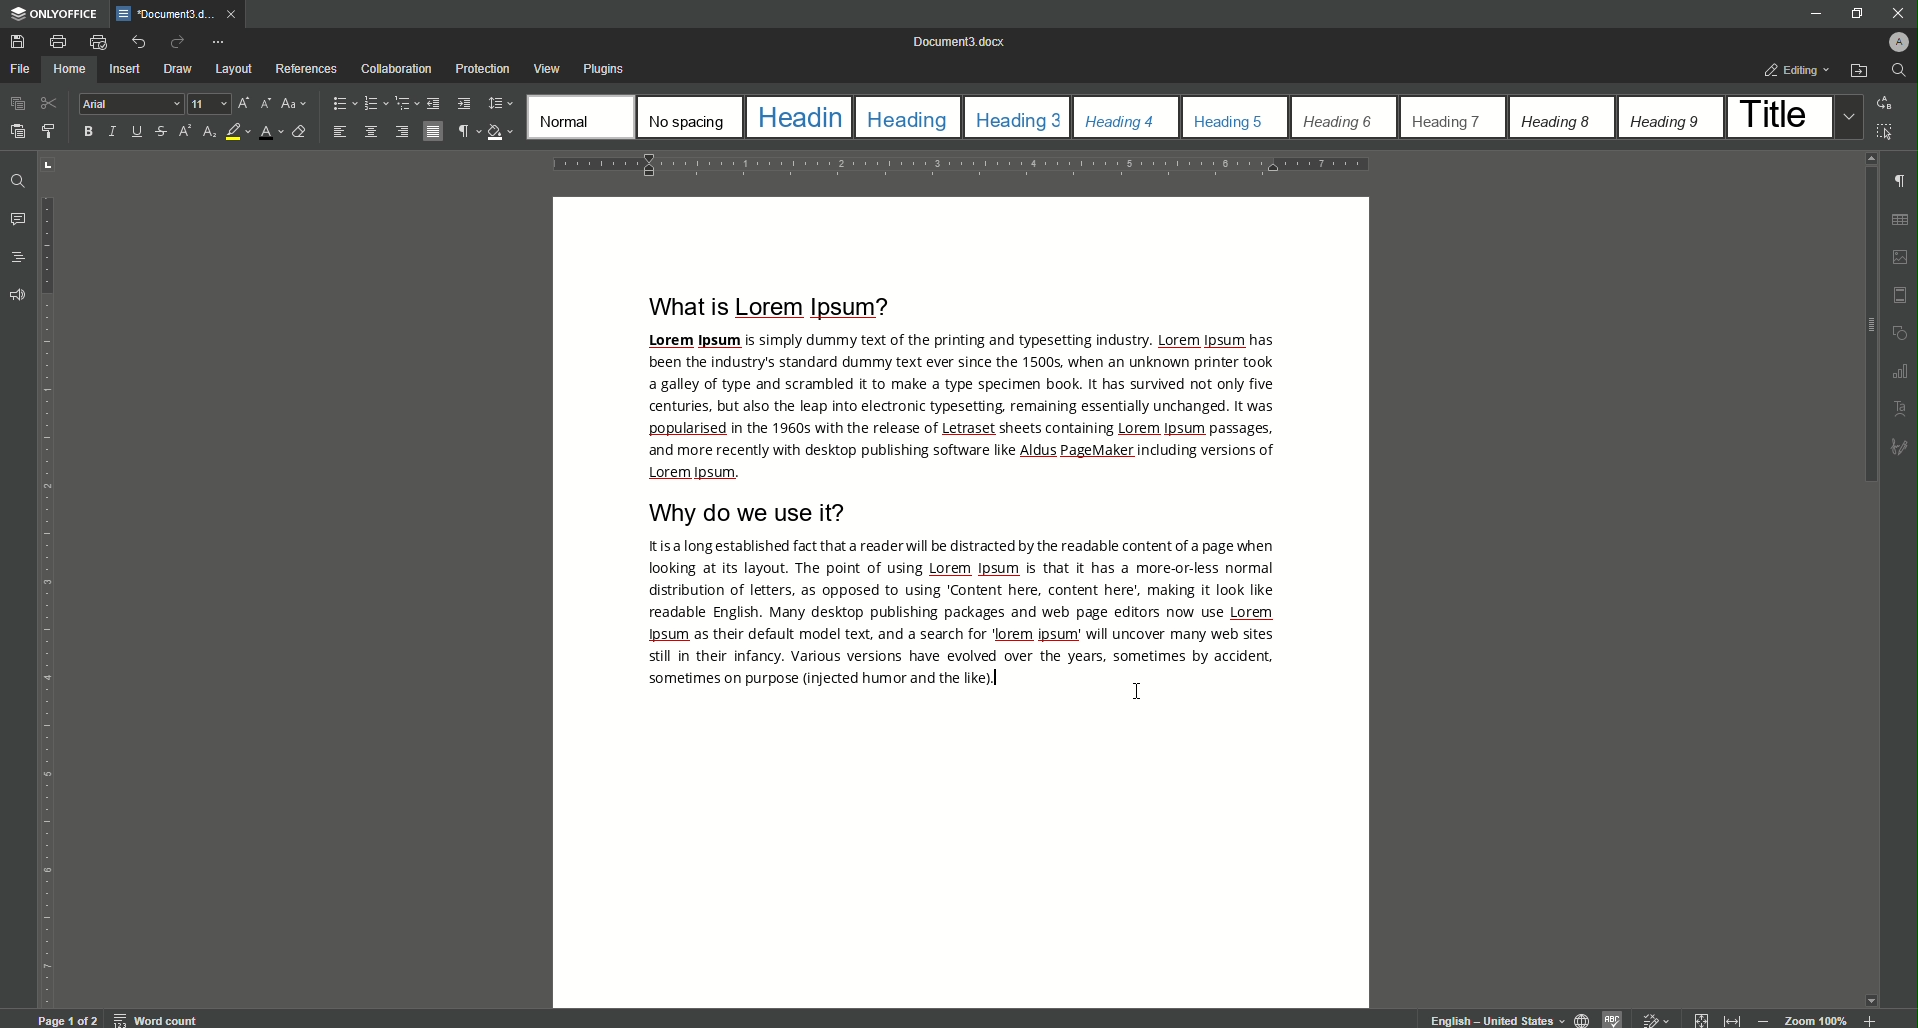 The image size is (1918, 1028). Describe the element at coordinates (176, 15) in the screenshot. I see `Document )` at that location.